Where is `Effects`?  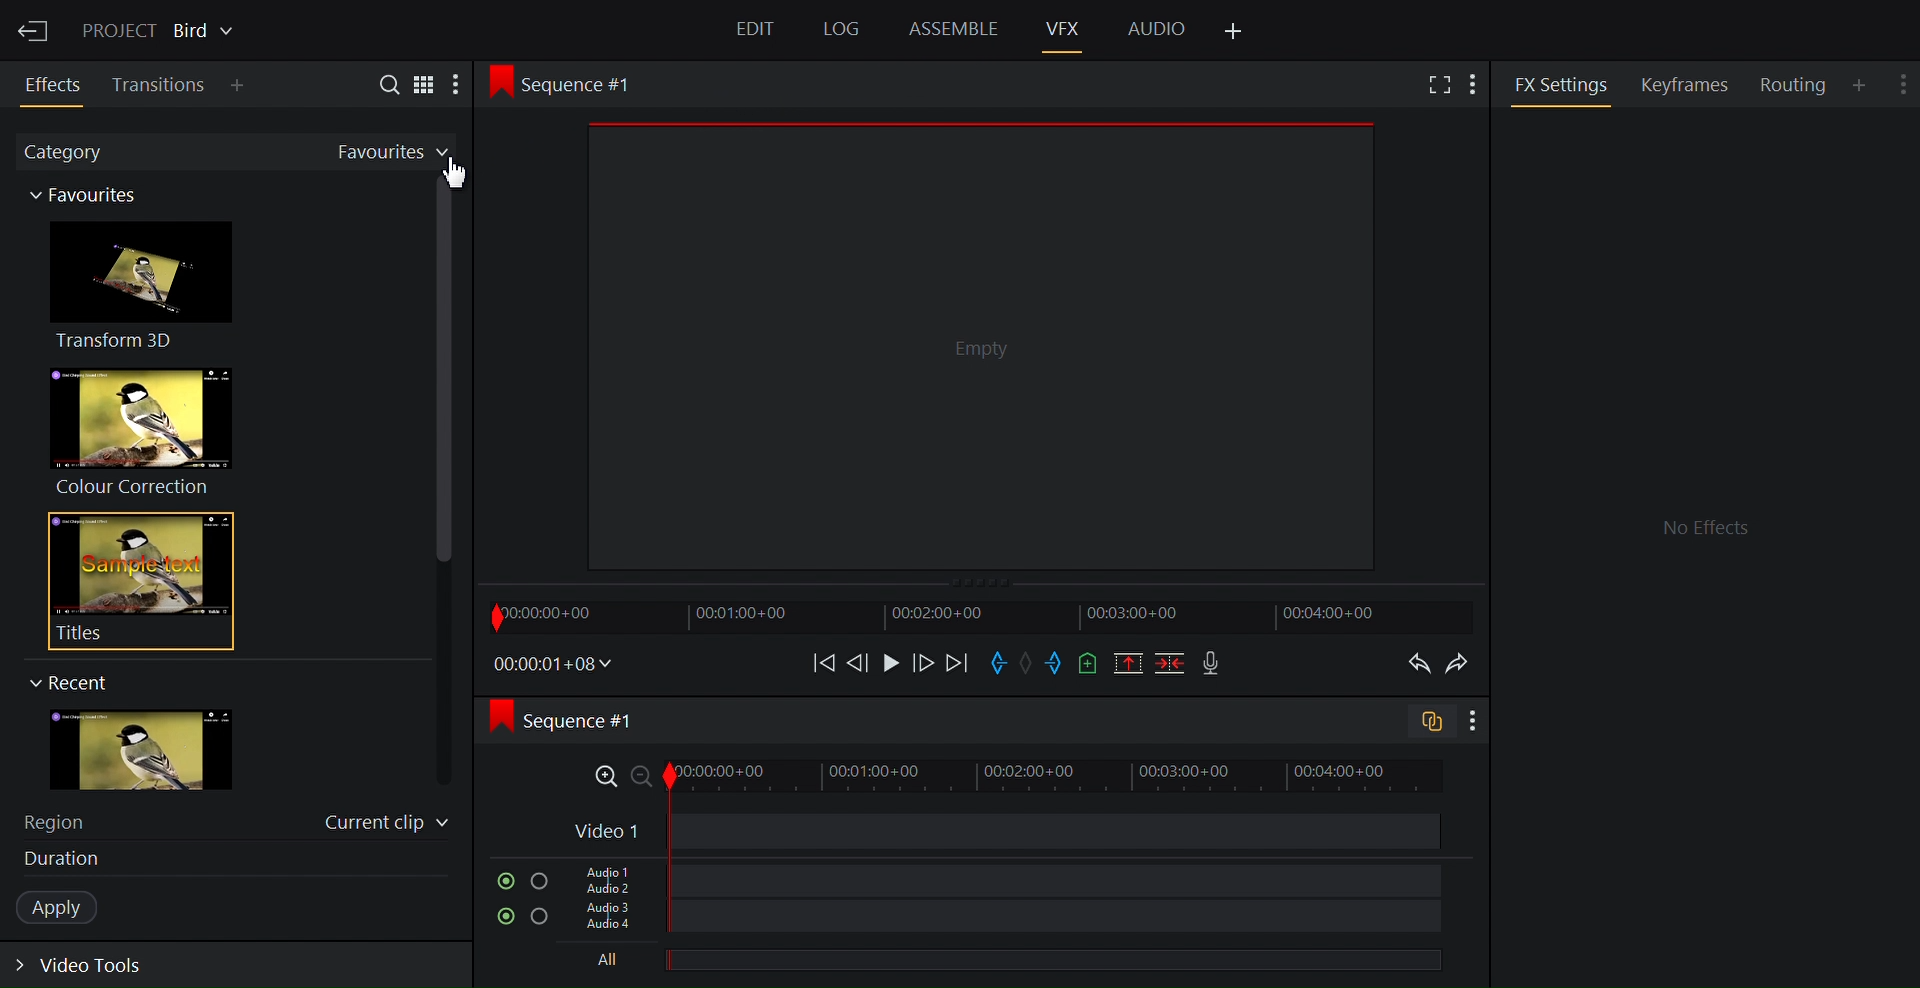
Effects is located at coordinates (56, 85).